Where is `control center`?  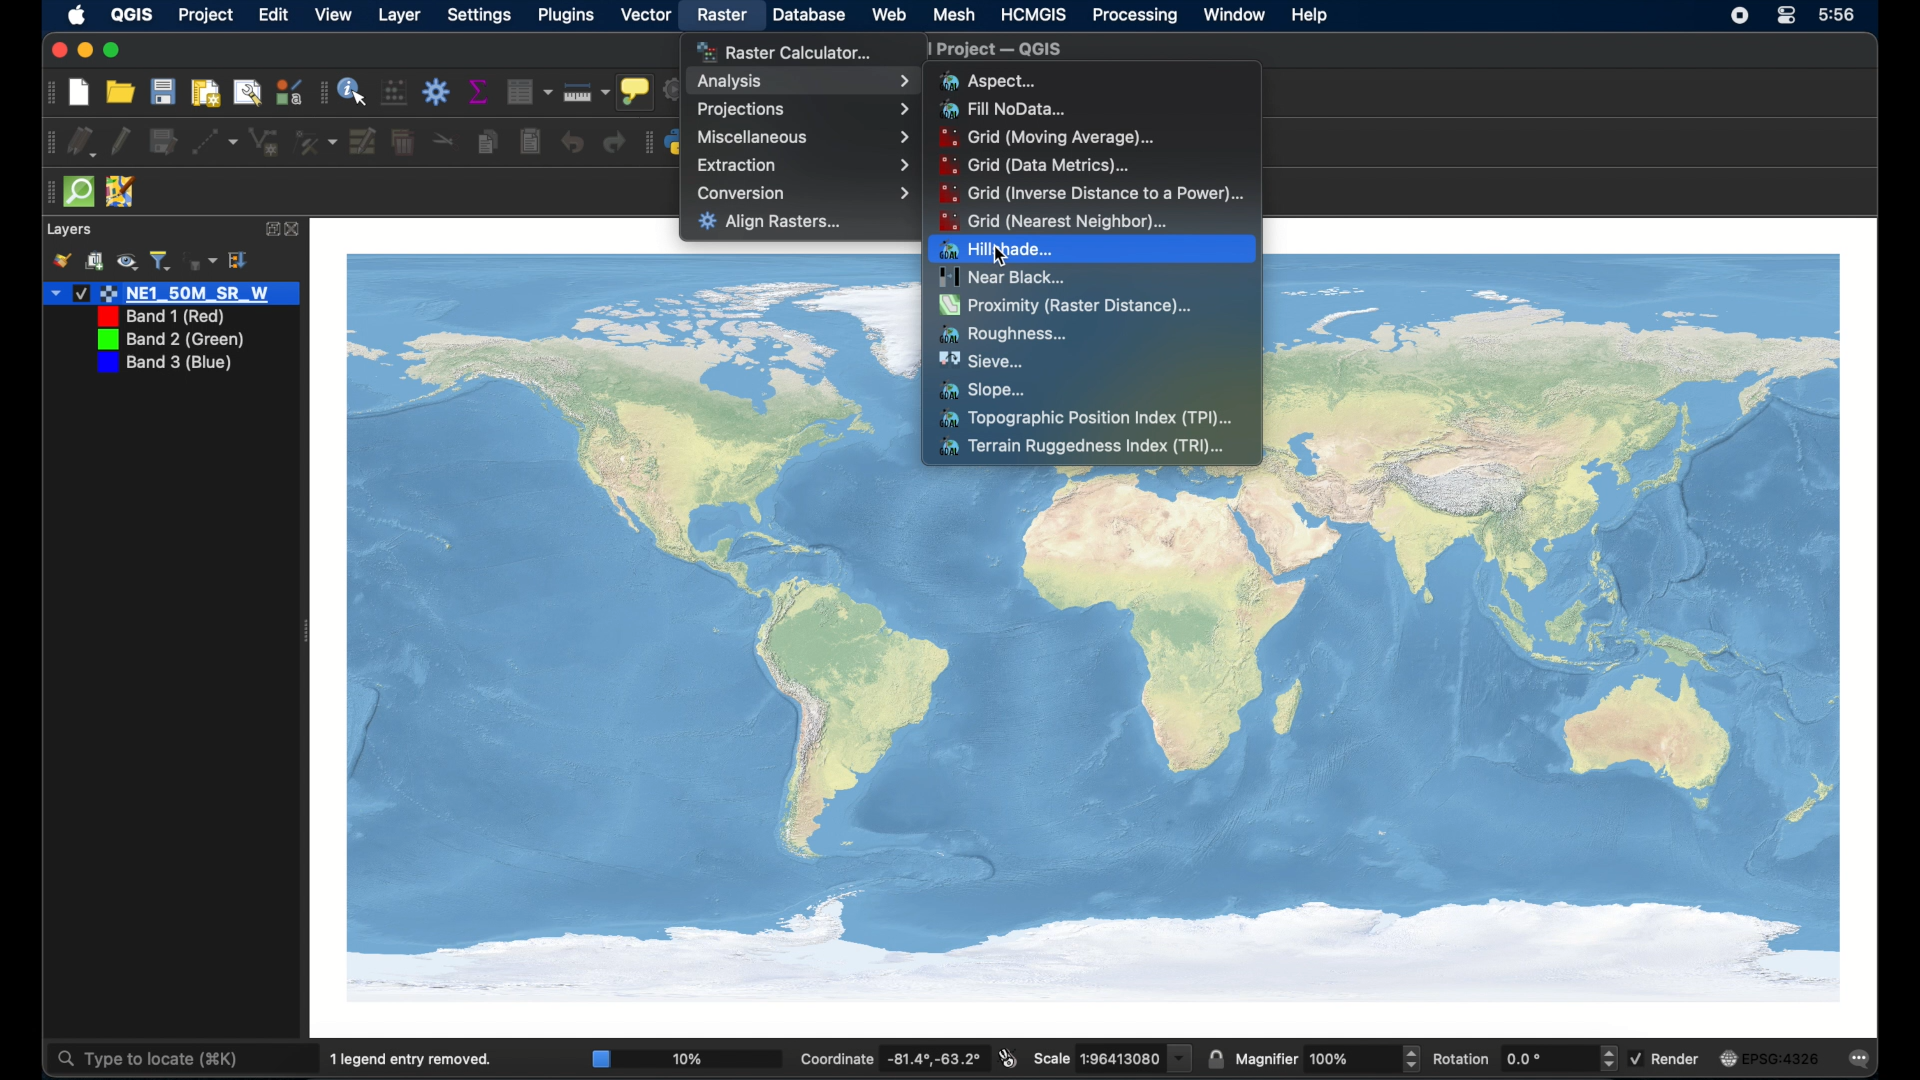 control center is located at coordinates (1788, 17).